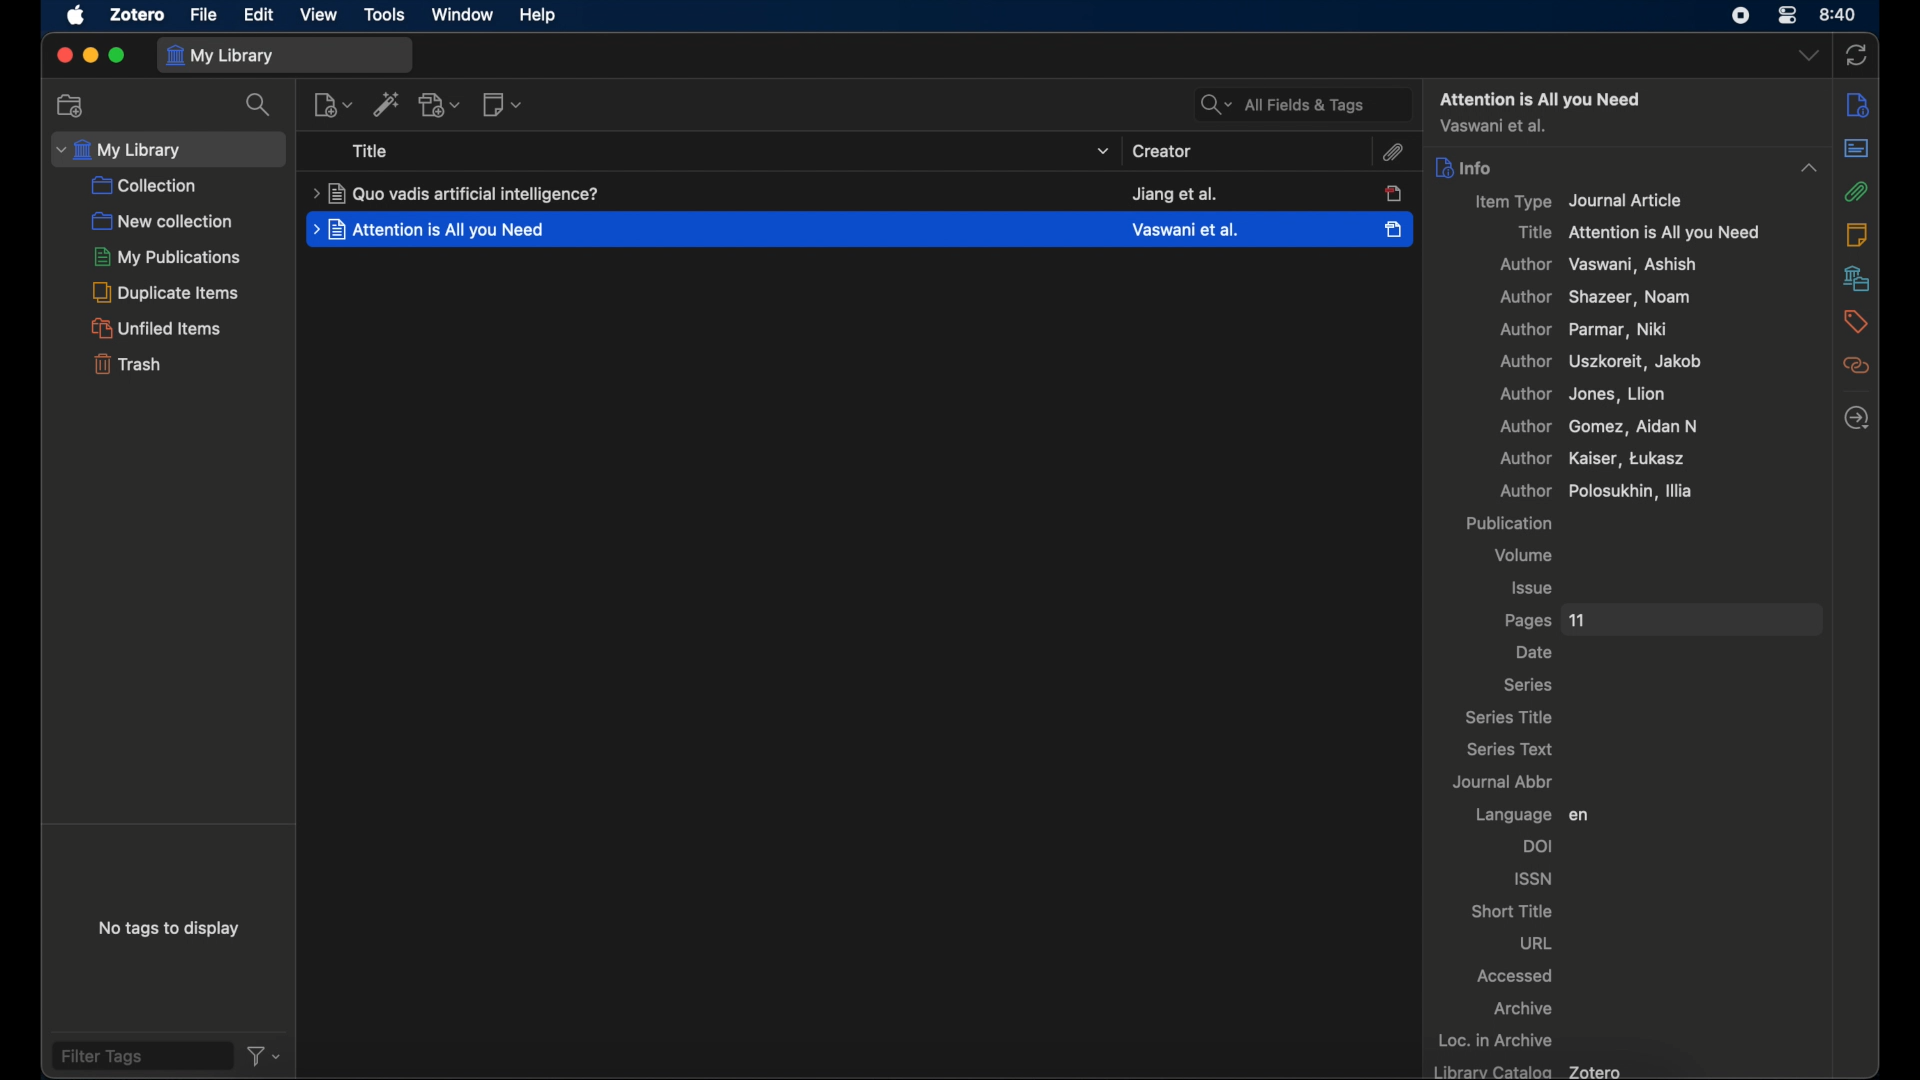 The height and width of the screenshot is (1080, 1920). Describe the element at coordinates (1530, 1070) in the screenshot. I see `library catalog zotero` at that location.